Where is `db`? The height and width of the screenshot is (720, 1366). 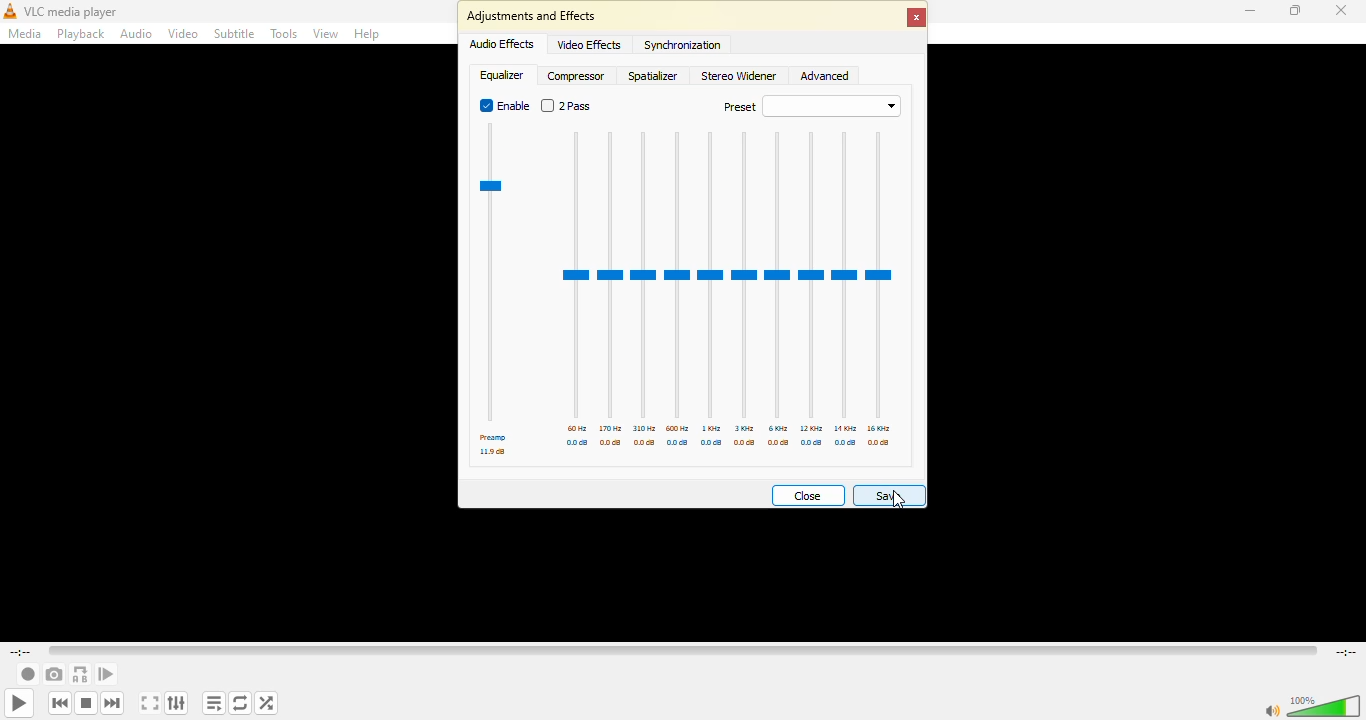 db is located at coordinates (846, 443).